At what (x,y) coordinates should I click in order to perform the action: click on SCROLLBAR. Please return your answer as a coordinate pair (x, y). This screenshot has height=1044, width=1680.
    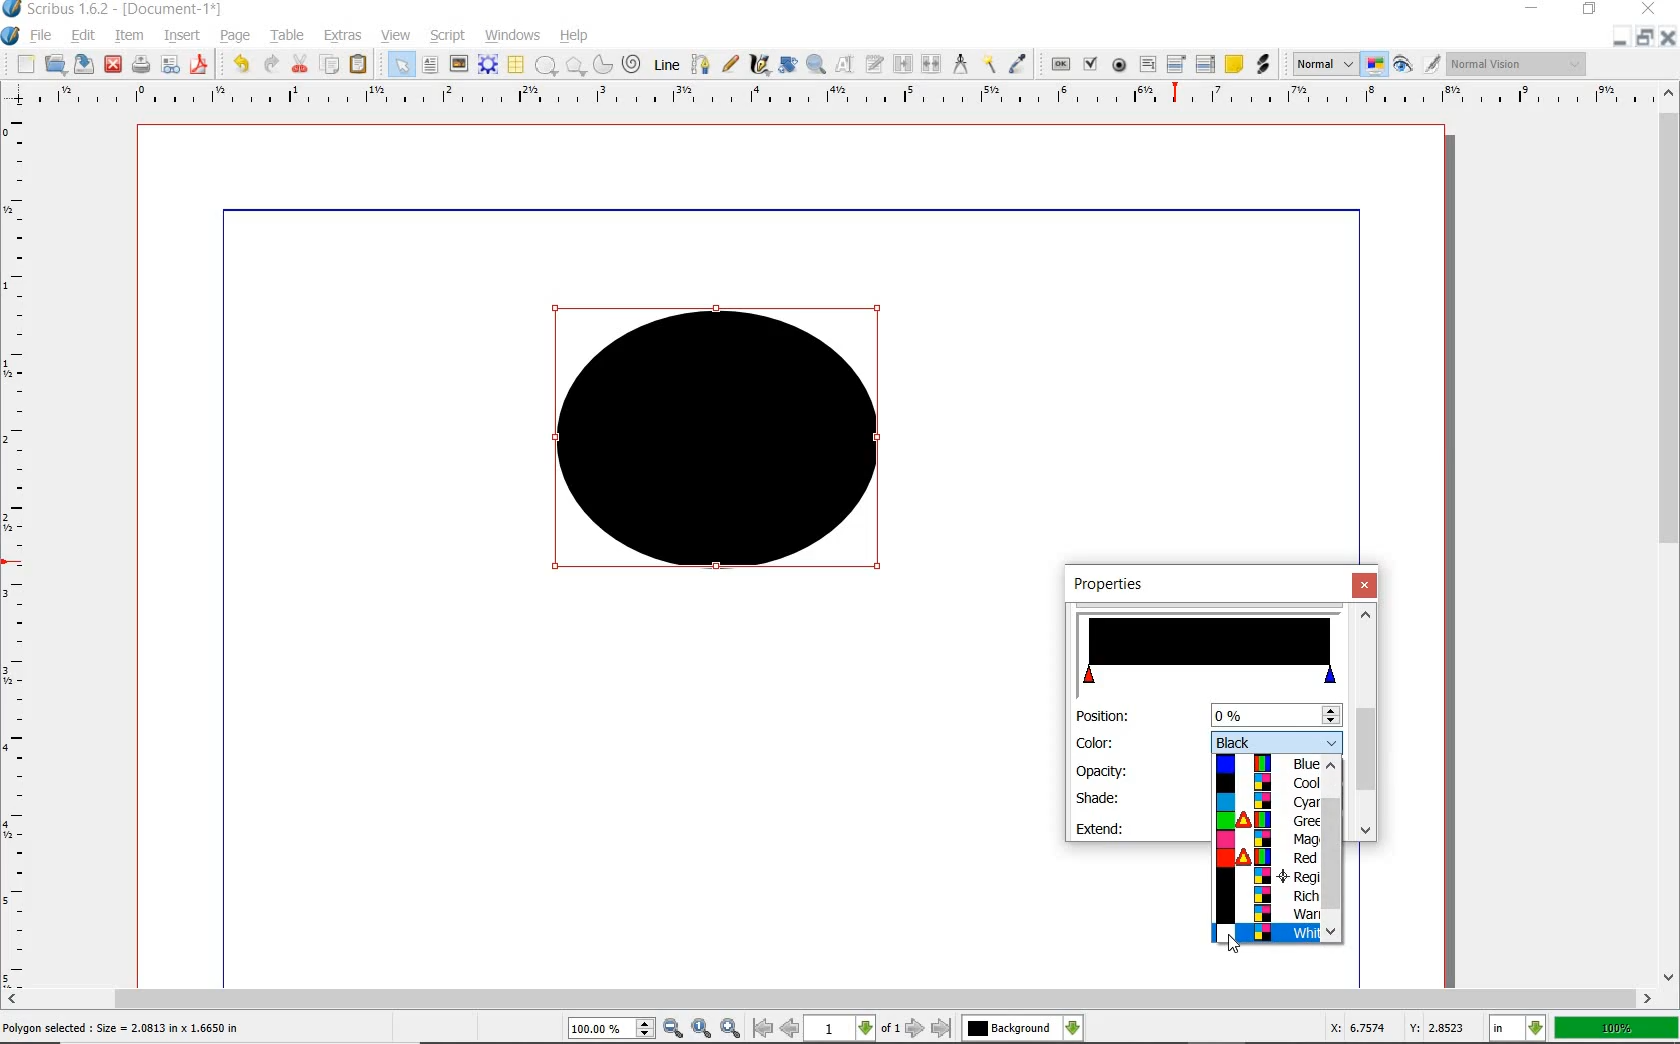
    Looking at the image, I should click on (1670, 532).